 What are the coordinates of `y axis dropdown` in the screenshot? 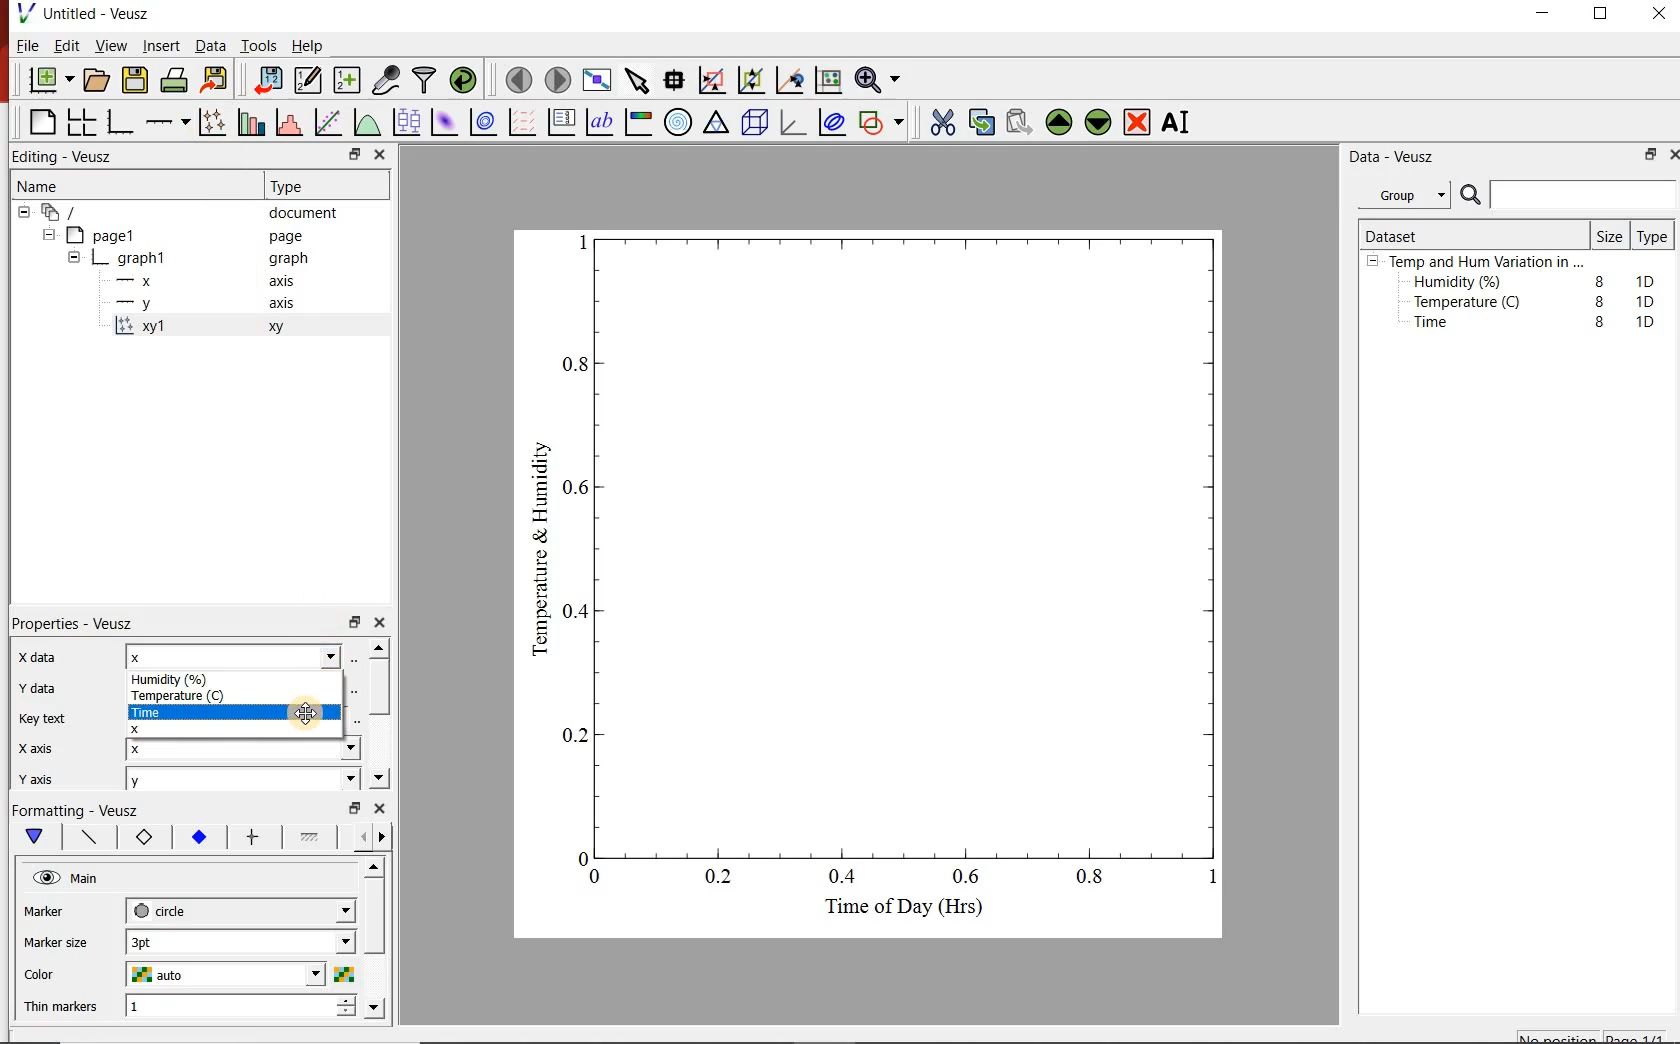 It's located at (312, 782).